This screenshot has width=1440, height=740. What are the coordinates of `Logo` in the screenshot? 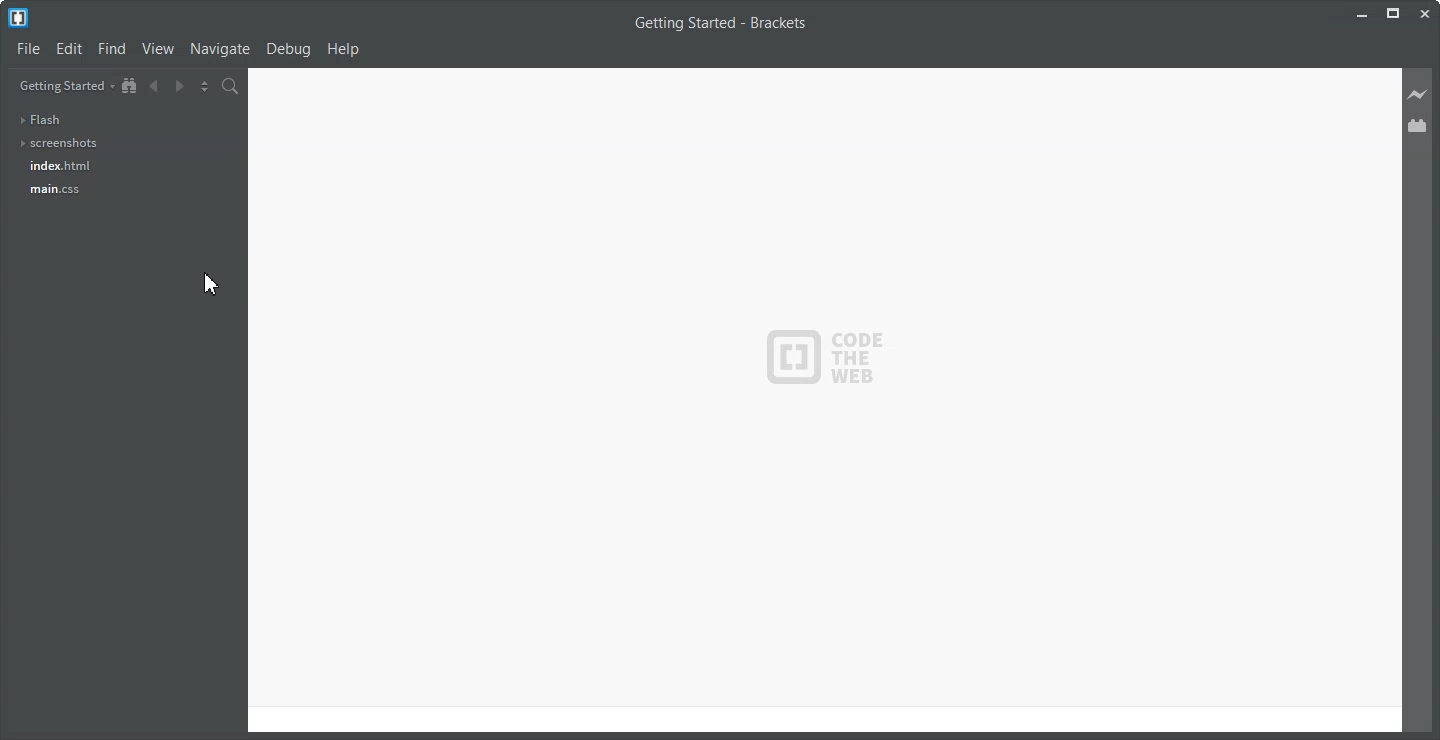 It's located at (18, 18).